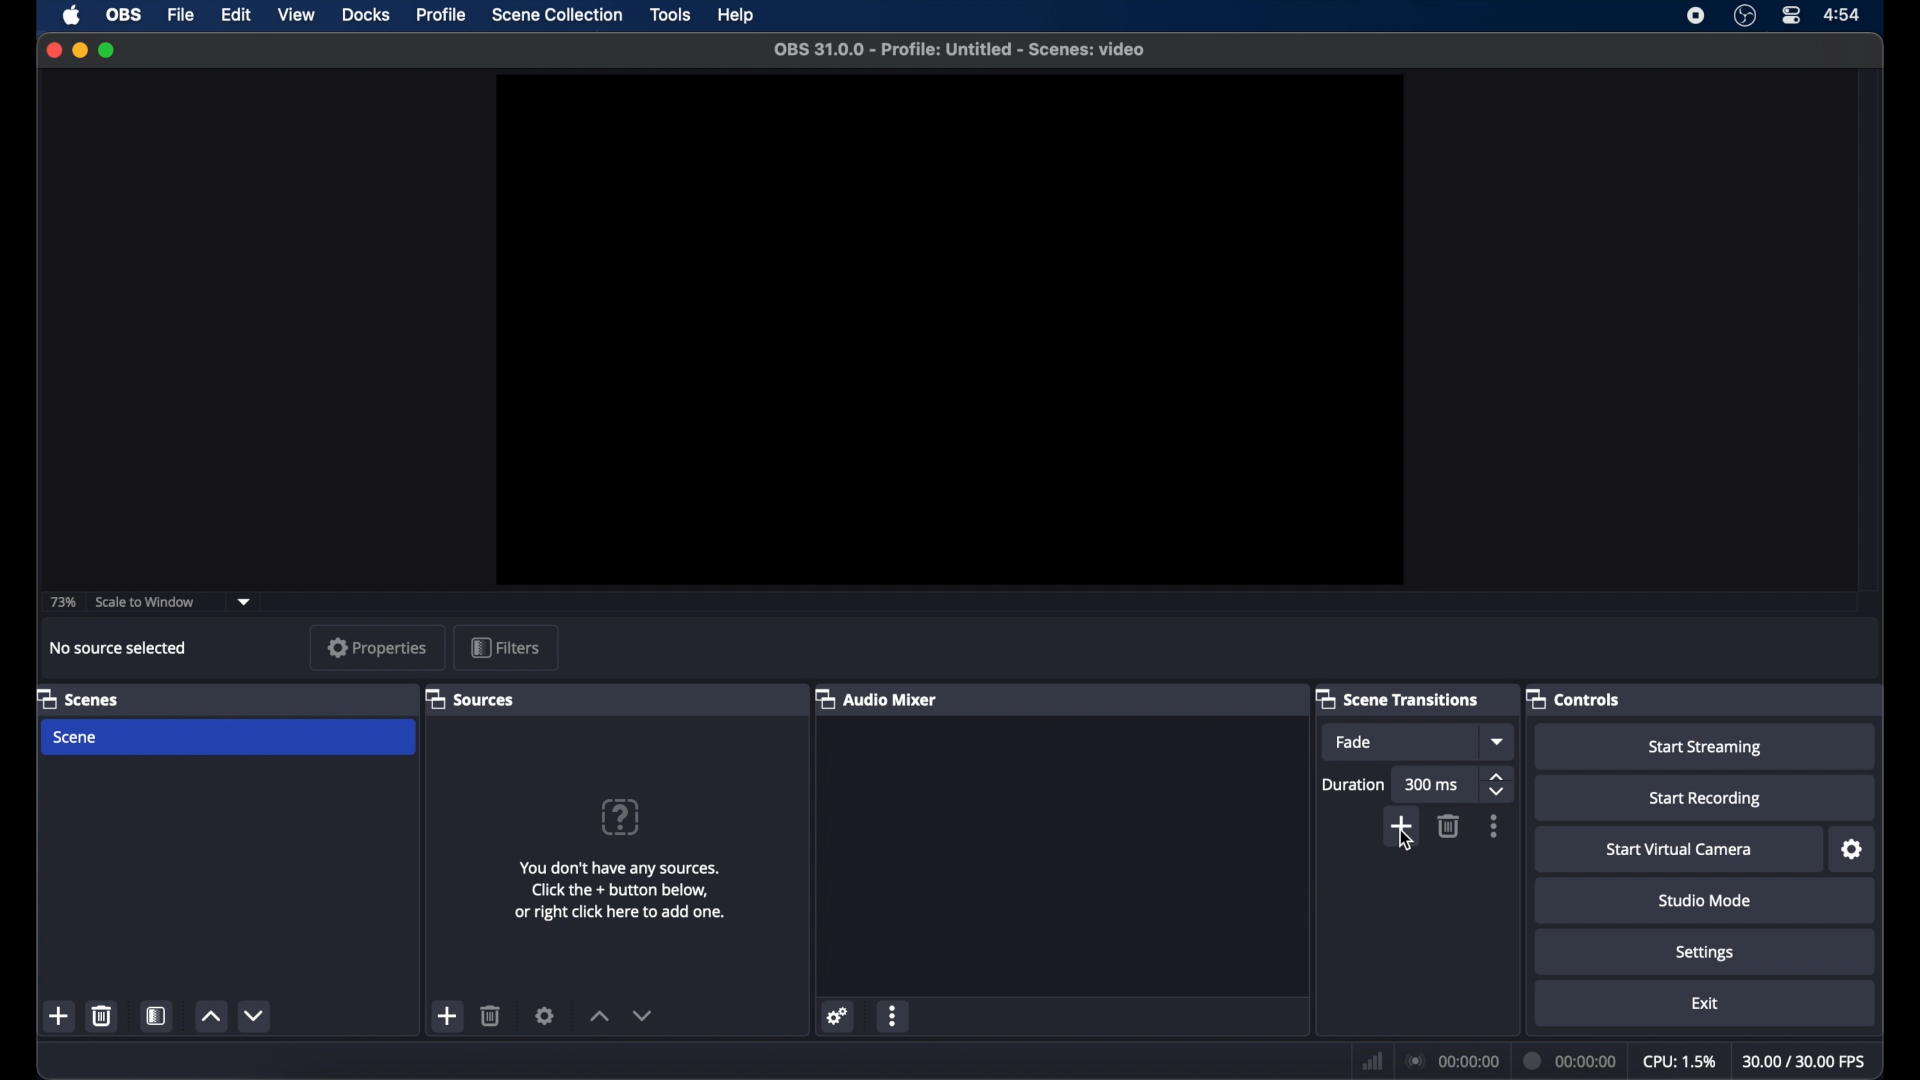  I want to click on fade, so click(1355, 742).